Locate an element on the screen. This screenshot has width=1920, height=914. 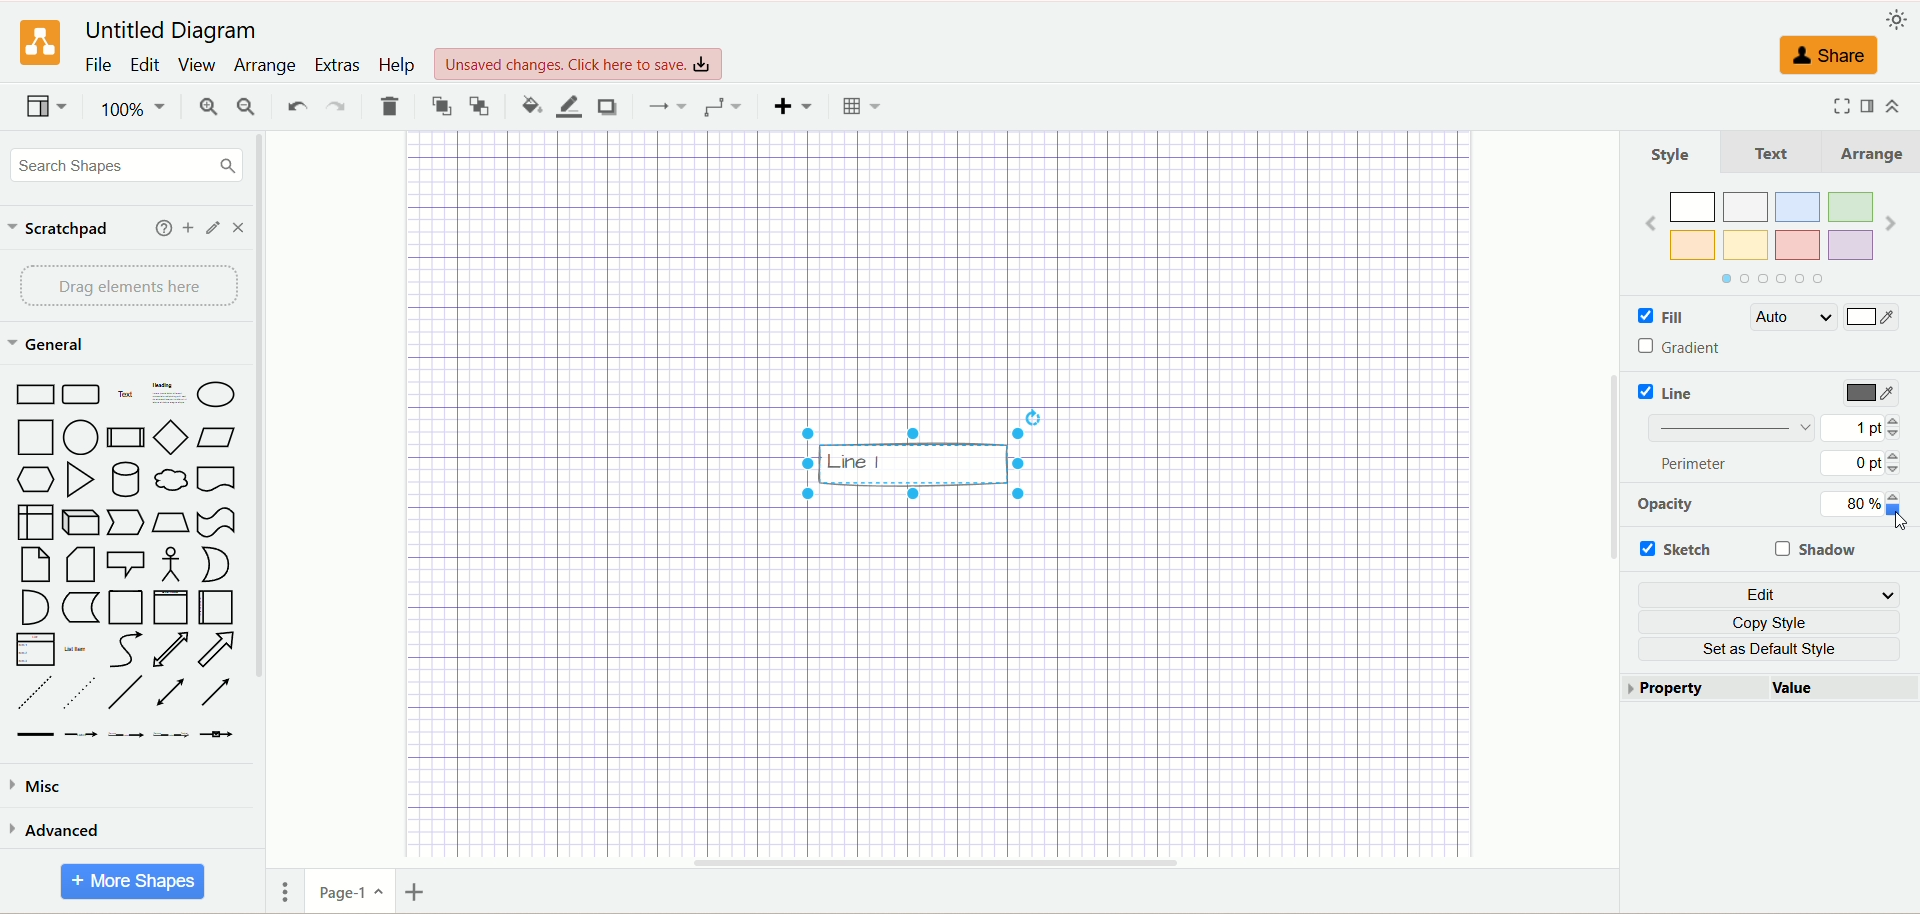
Dotted line is located at coordinates (77, 693).